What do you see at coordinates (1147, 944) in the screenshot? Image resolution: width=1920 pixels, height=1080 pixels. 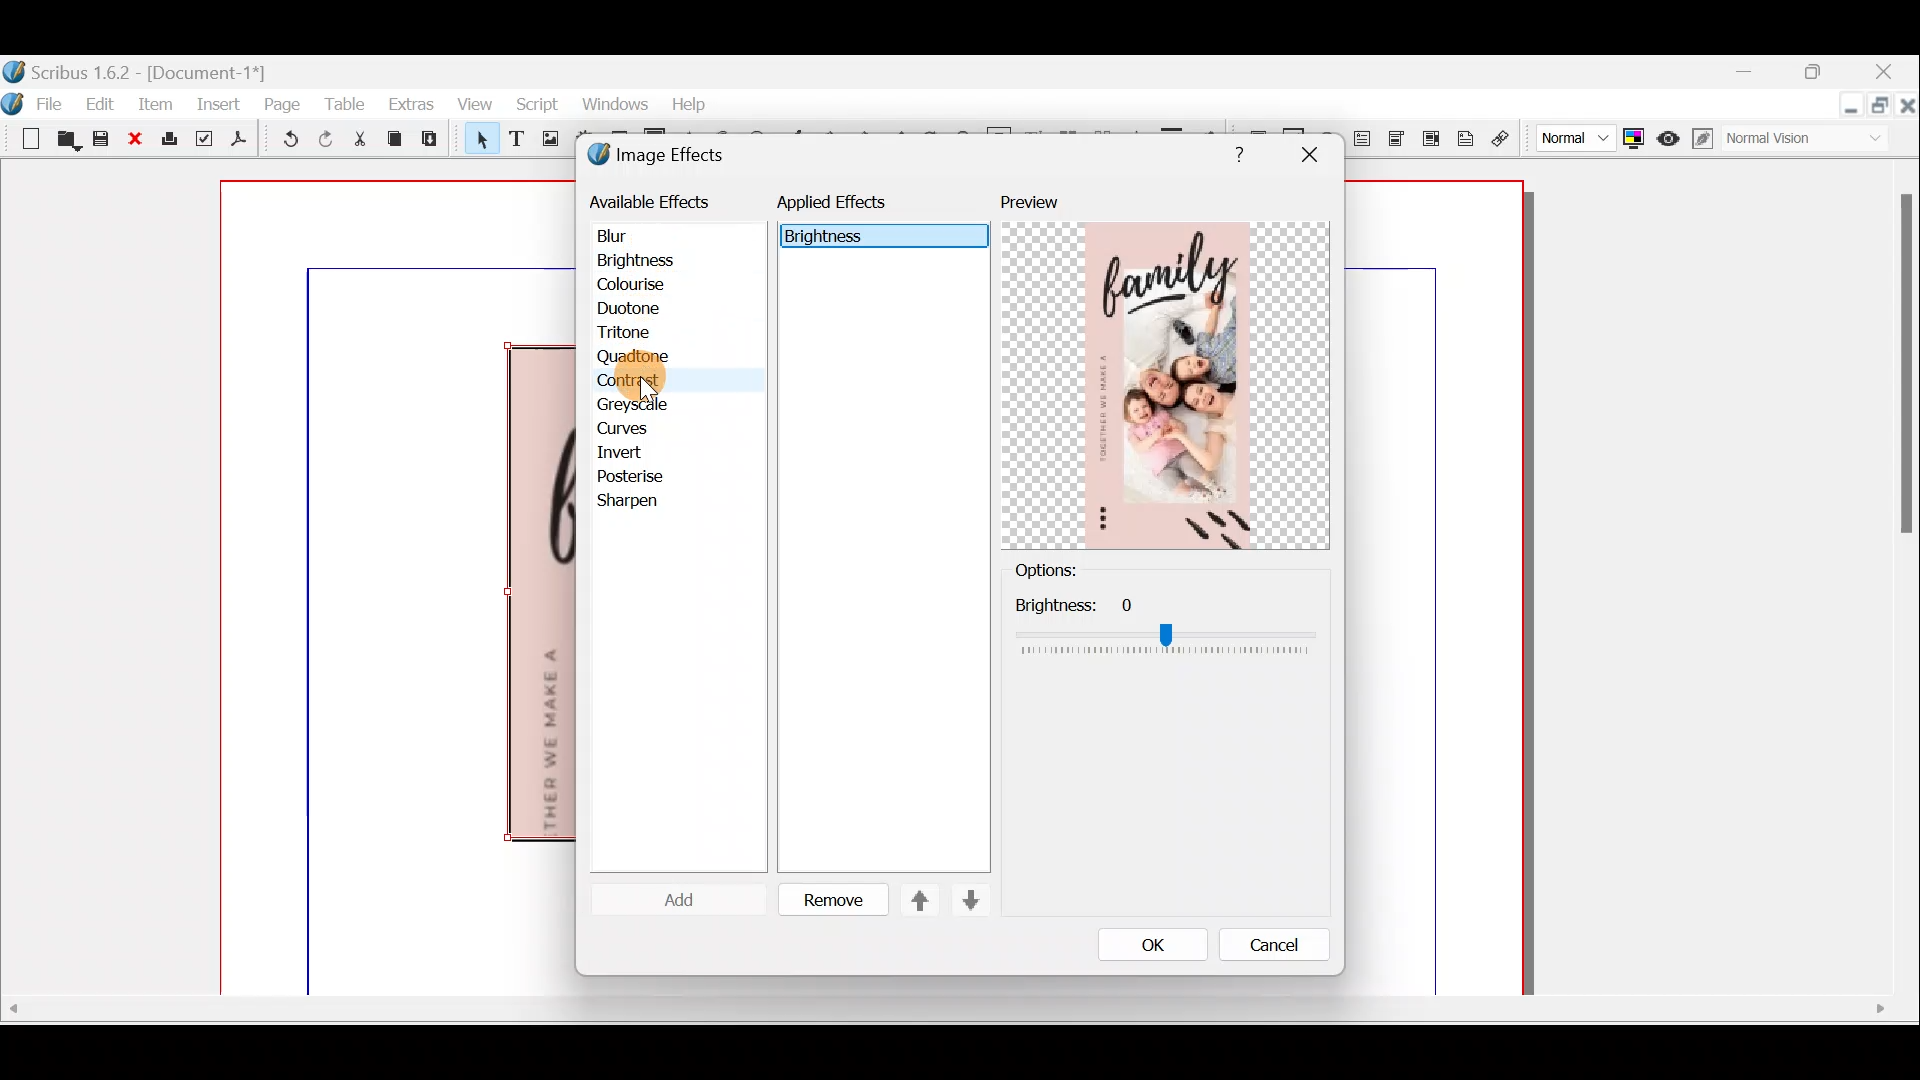 I see `OK` at bounding box center [1147, 944].